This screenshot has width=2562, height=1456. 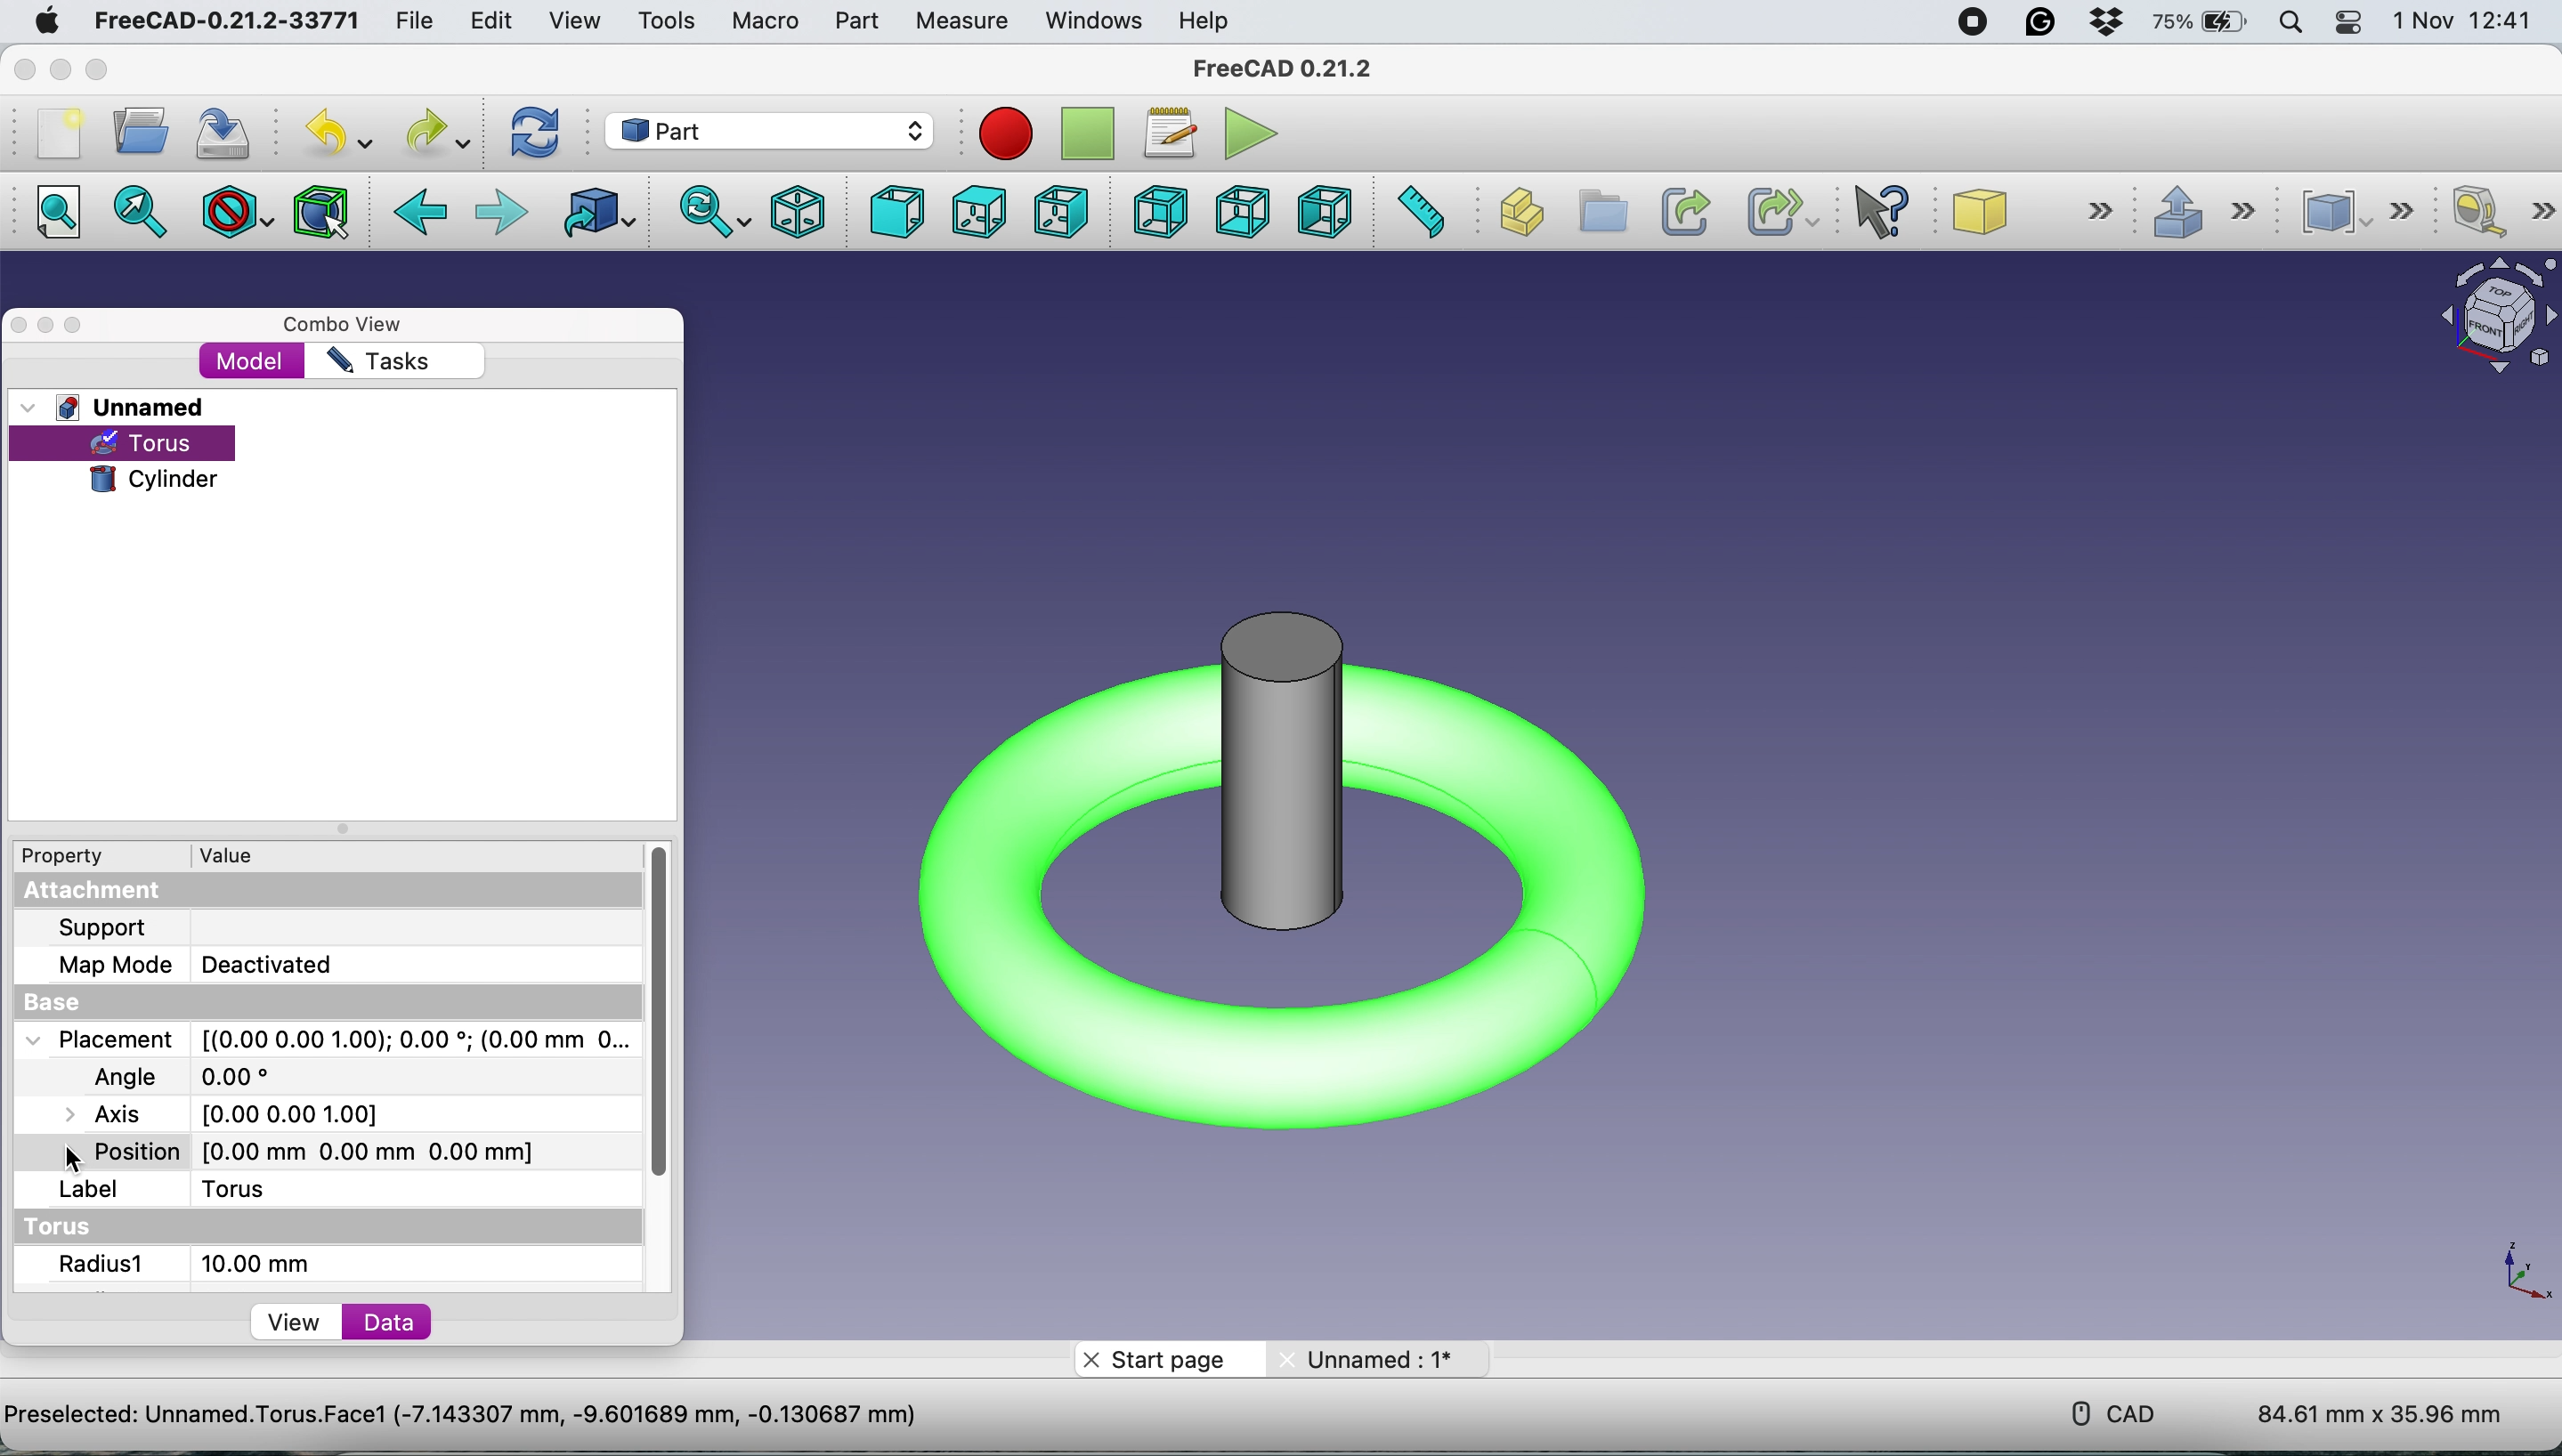 I want to click on cad, so click(x=2117, y=1412).